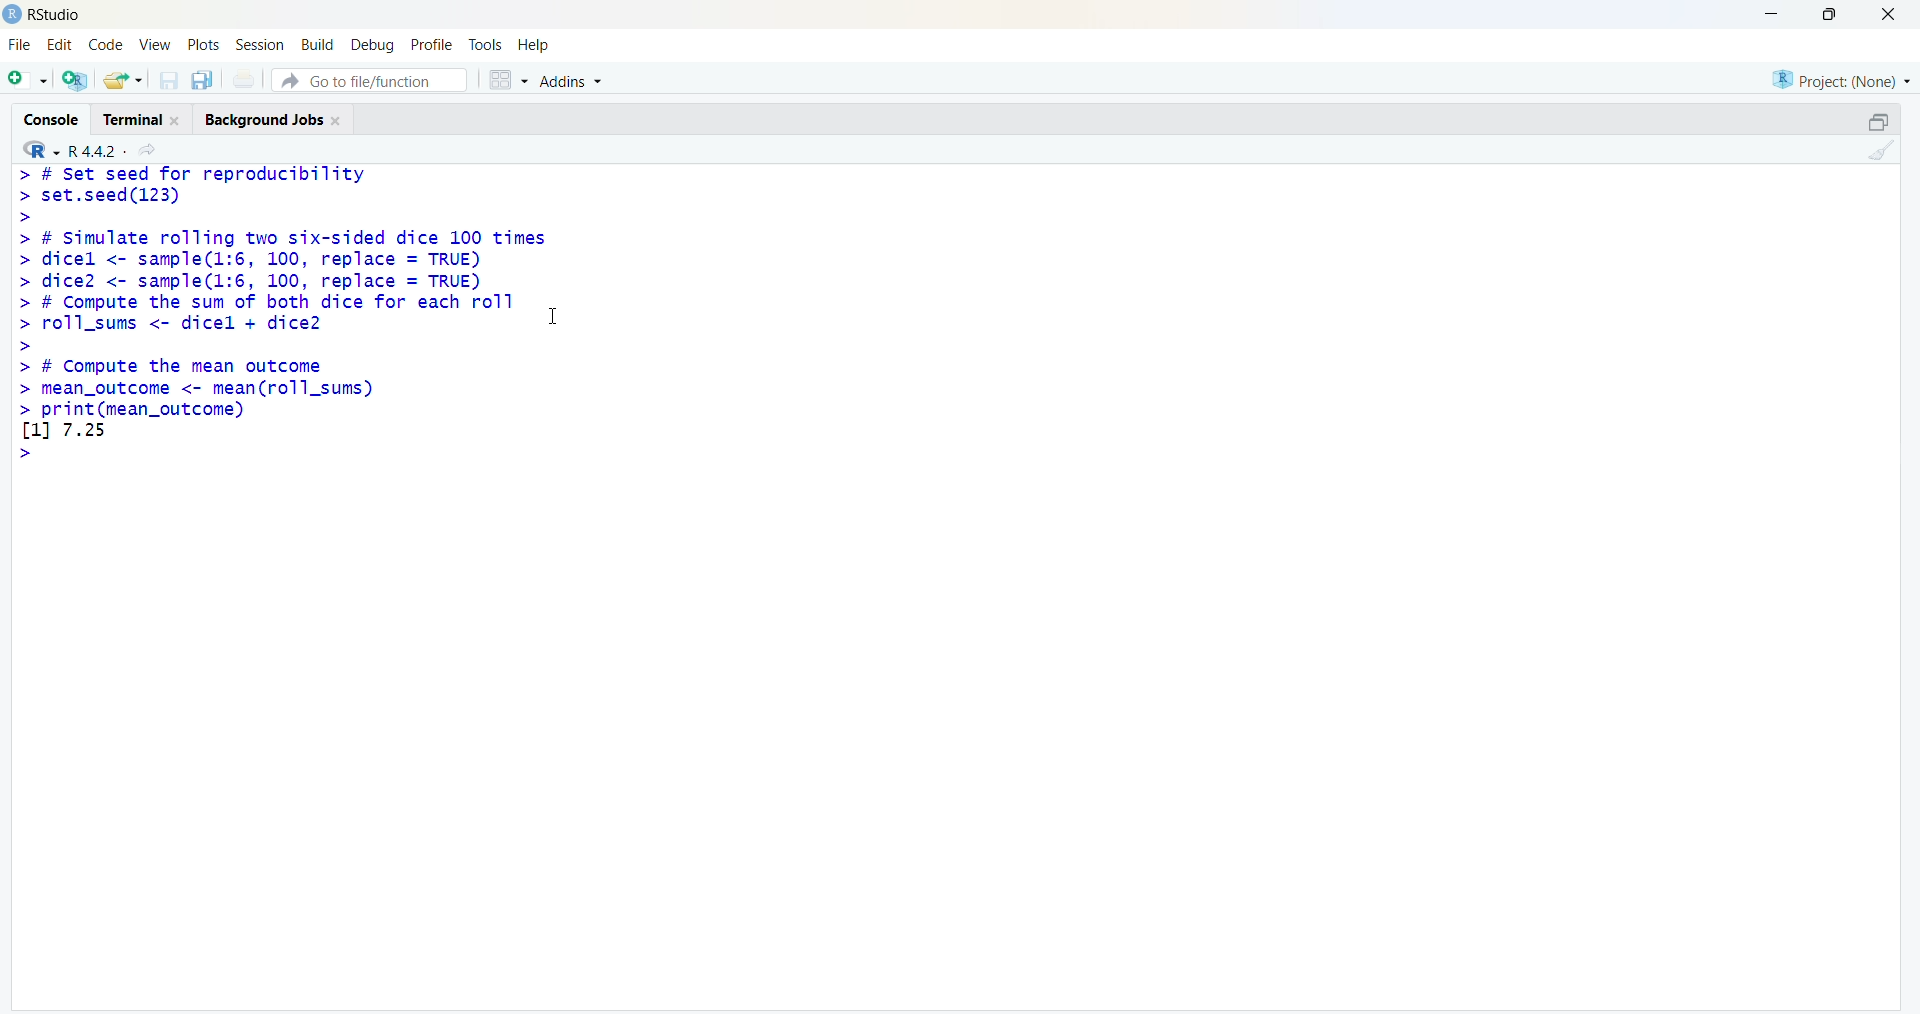 The width and height of the screenshot is (1920, 1014). What do you see at coordinates (132, 121) in the screenshot?
I see `terminal` at bounding box center [132, 121].